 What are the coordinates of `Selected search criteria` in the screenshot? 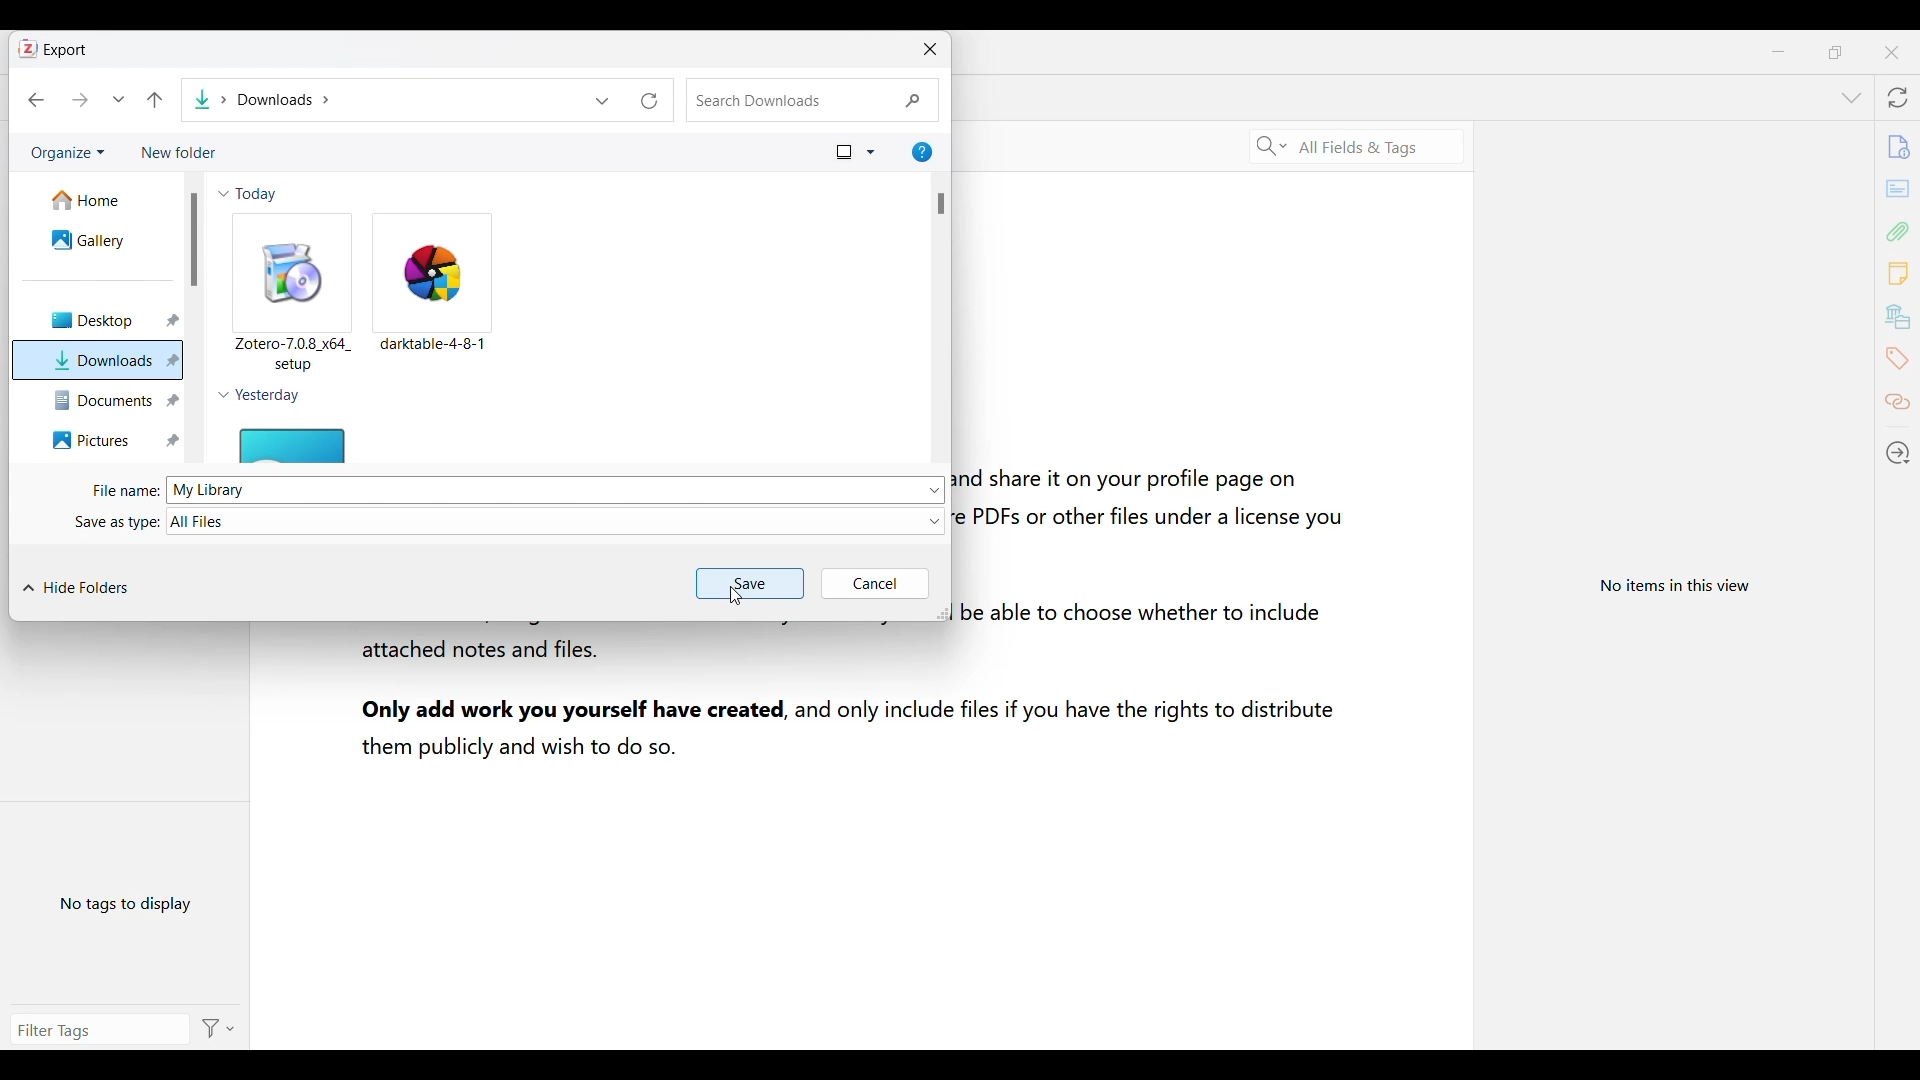 It's located at (1359, 148).